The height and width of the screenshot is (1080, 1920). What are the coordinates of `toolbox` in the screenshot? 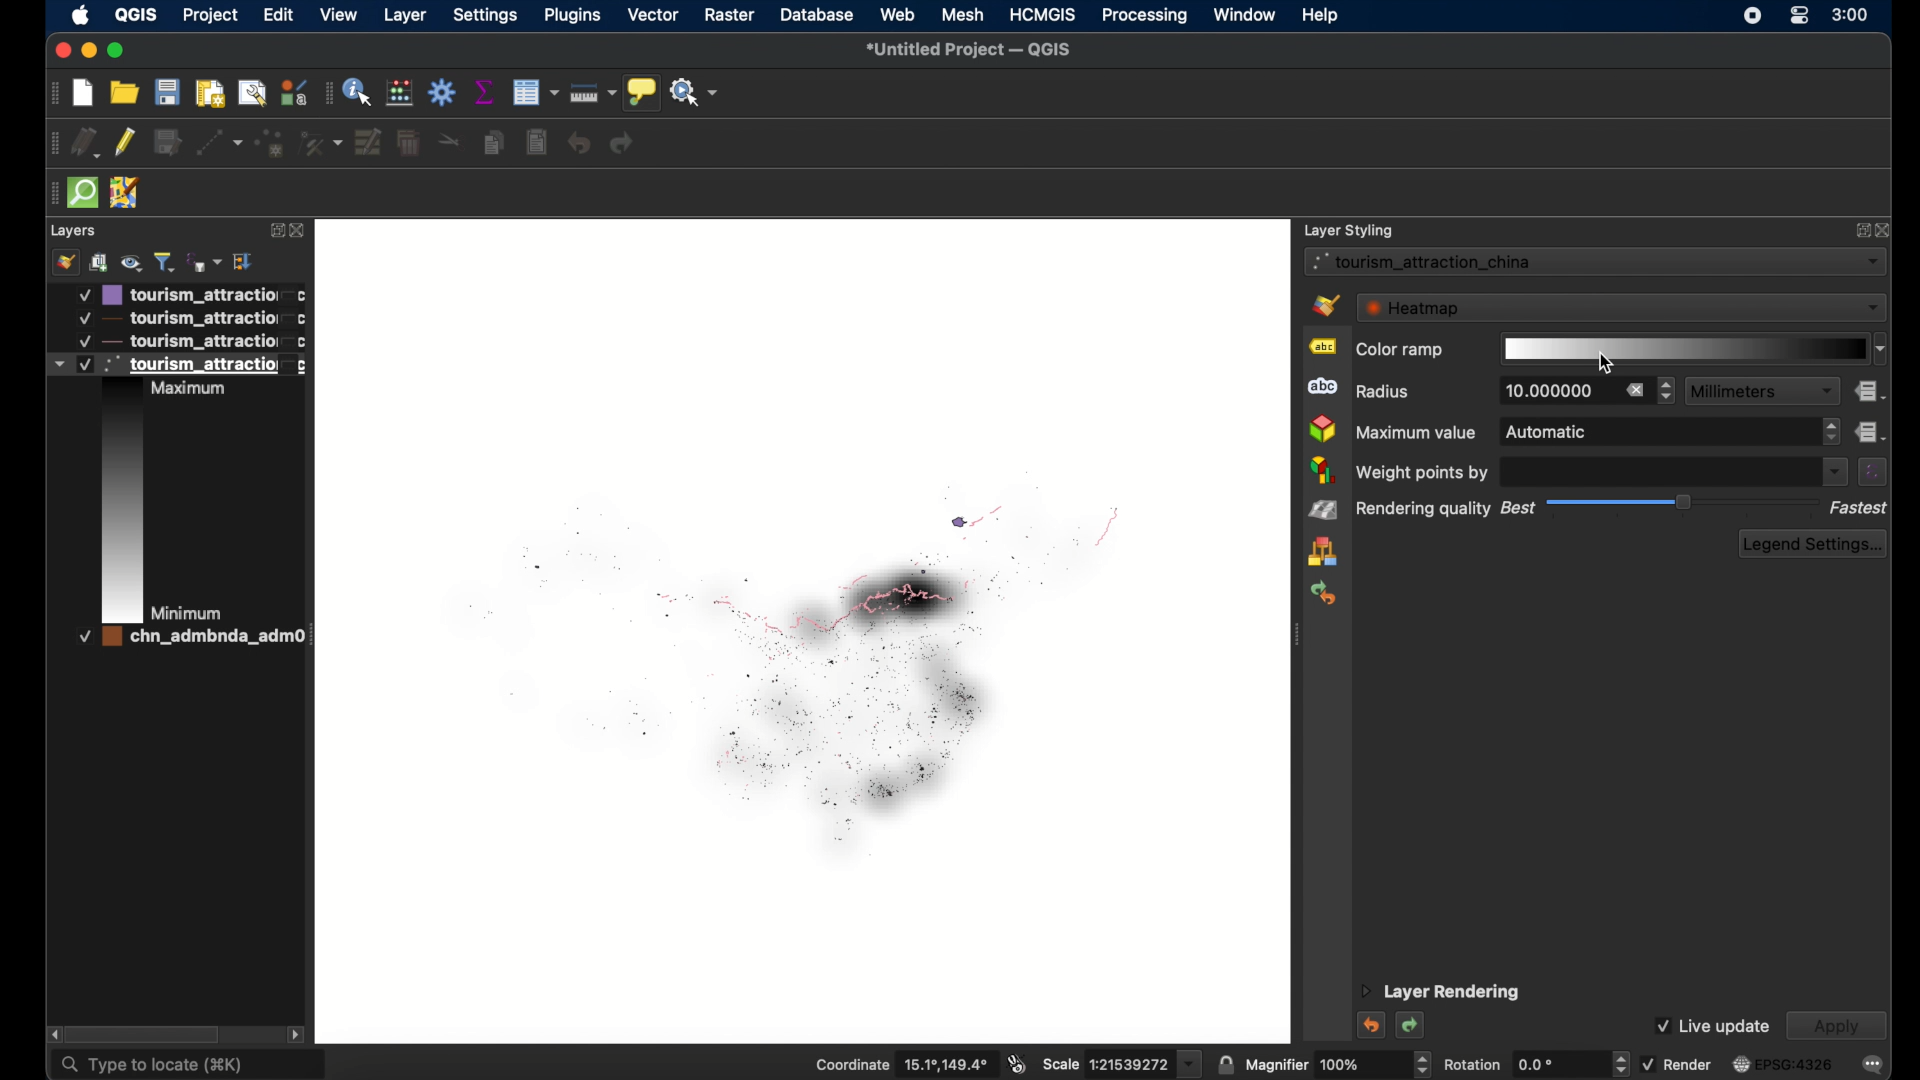 It's located at (443, 93).